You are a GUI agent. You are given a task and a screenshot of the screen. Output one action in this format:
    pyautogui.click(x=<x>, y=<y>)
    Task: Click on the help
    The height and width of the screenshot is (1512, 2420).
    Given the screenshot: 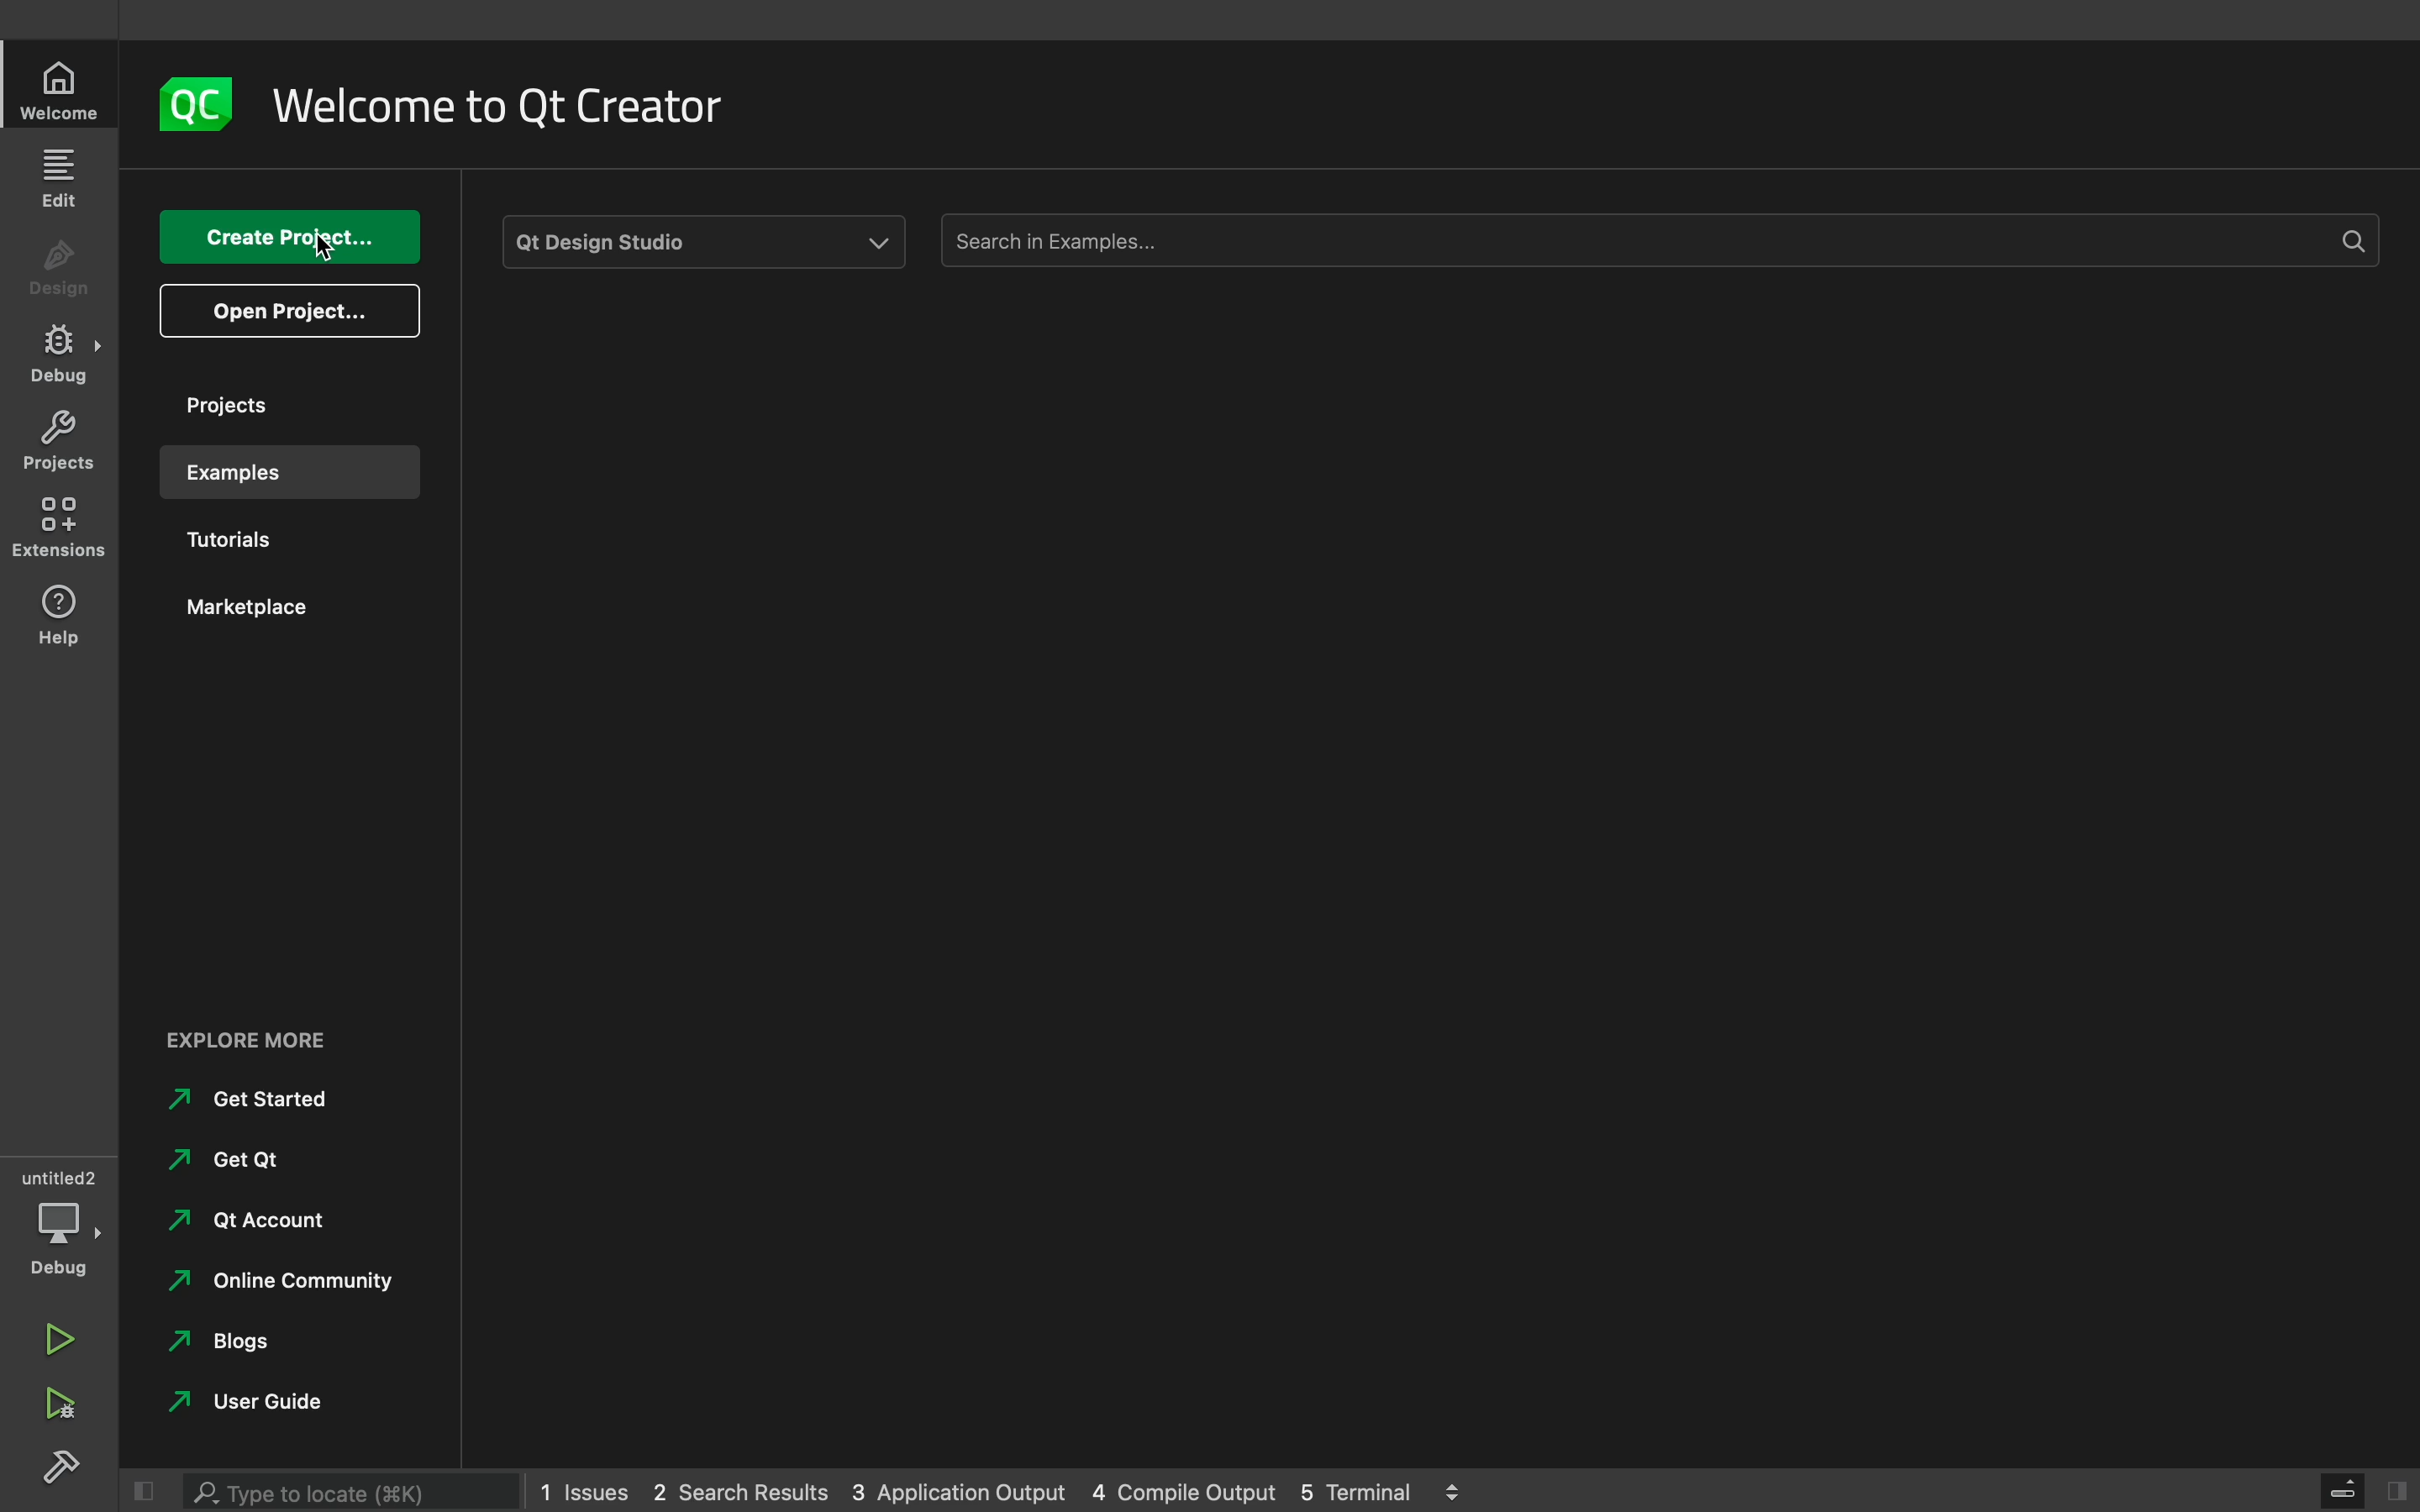 What is the action you would take?
    pyautogui.click(x=60, y=613)
    